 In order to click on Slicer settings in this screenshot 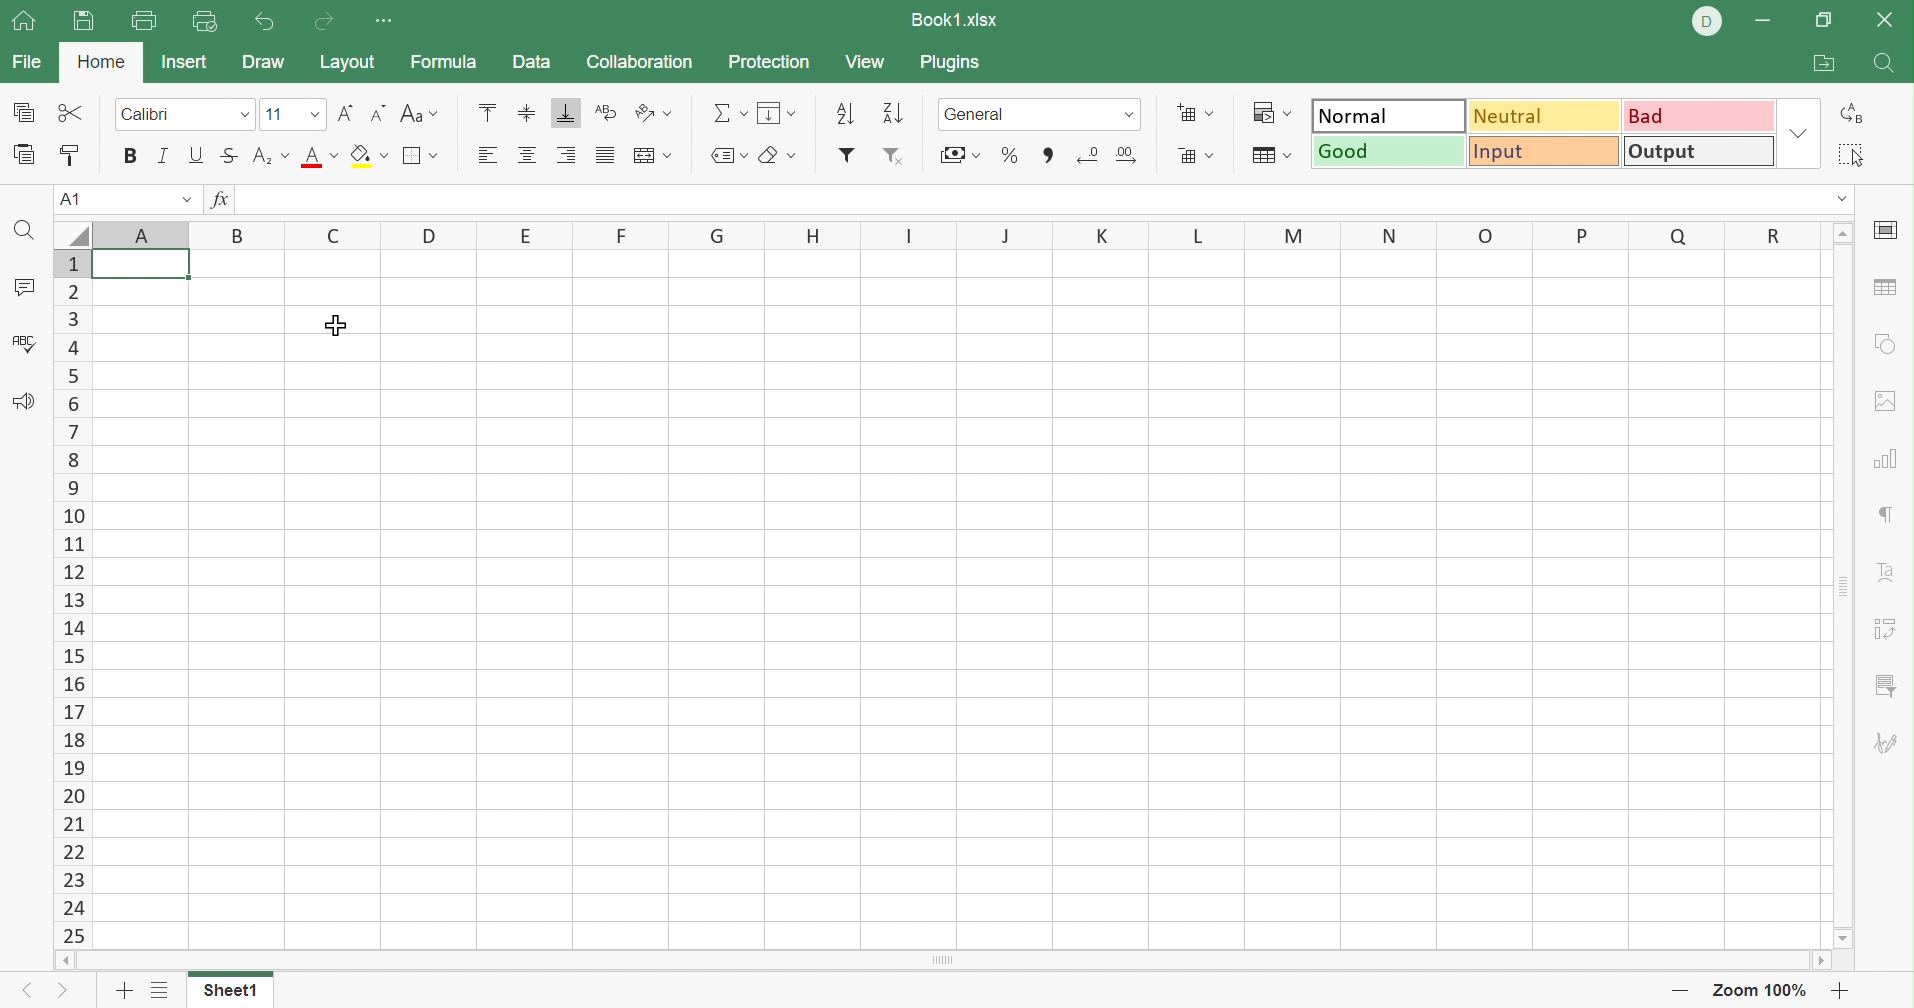, I will do `click(1888, 689)`.